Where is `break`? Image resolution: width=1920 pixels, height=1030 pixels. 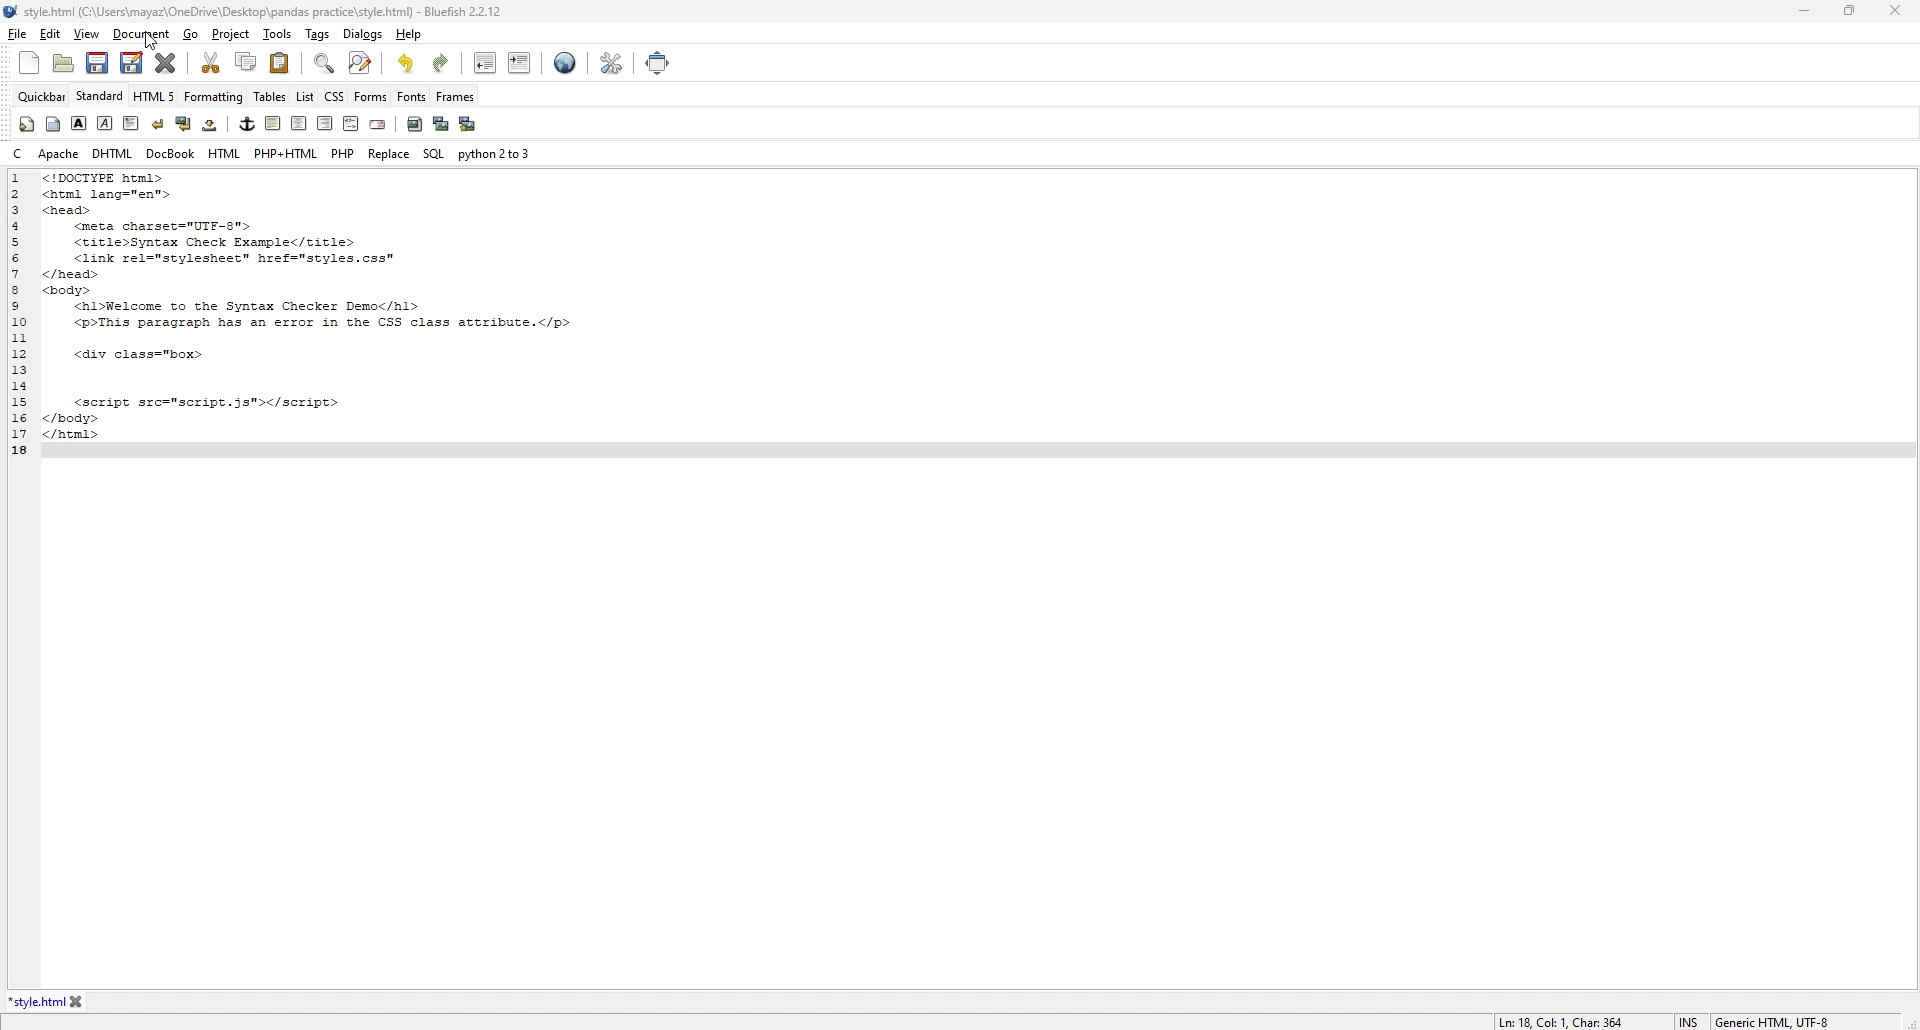 break is located at coordinates (158, 124).